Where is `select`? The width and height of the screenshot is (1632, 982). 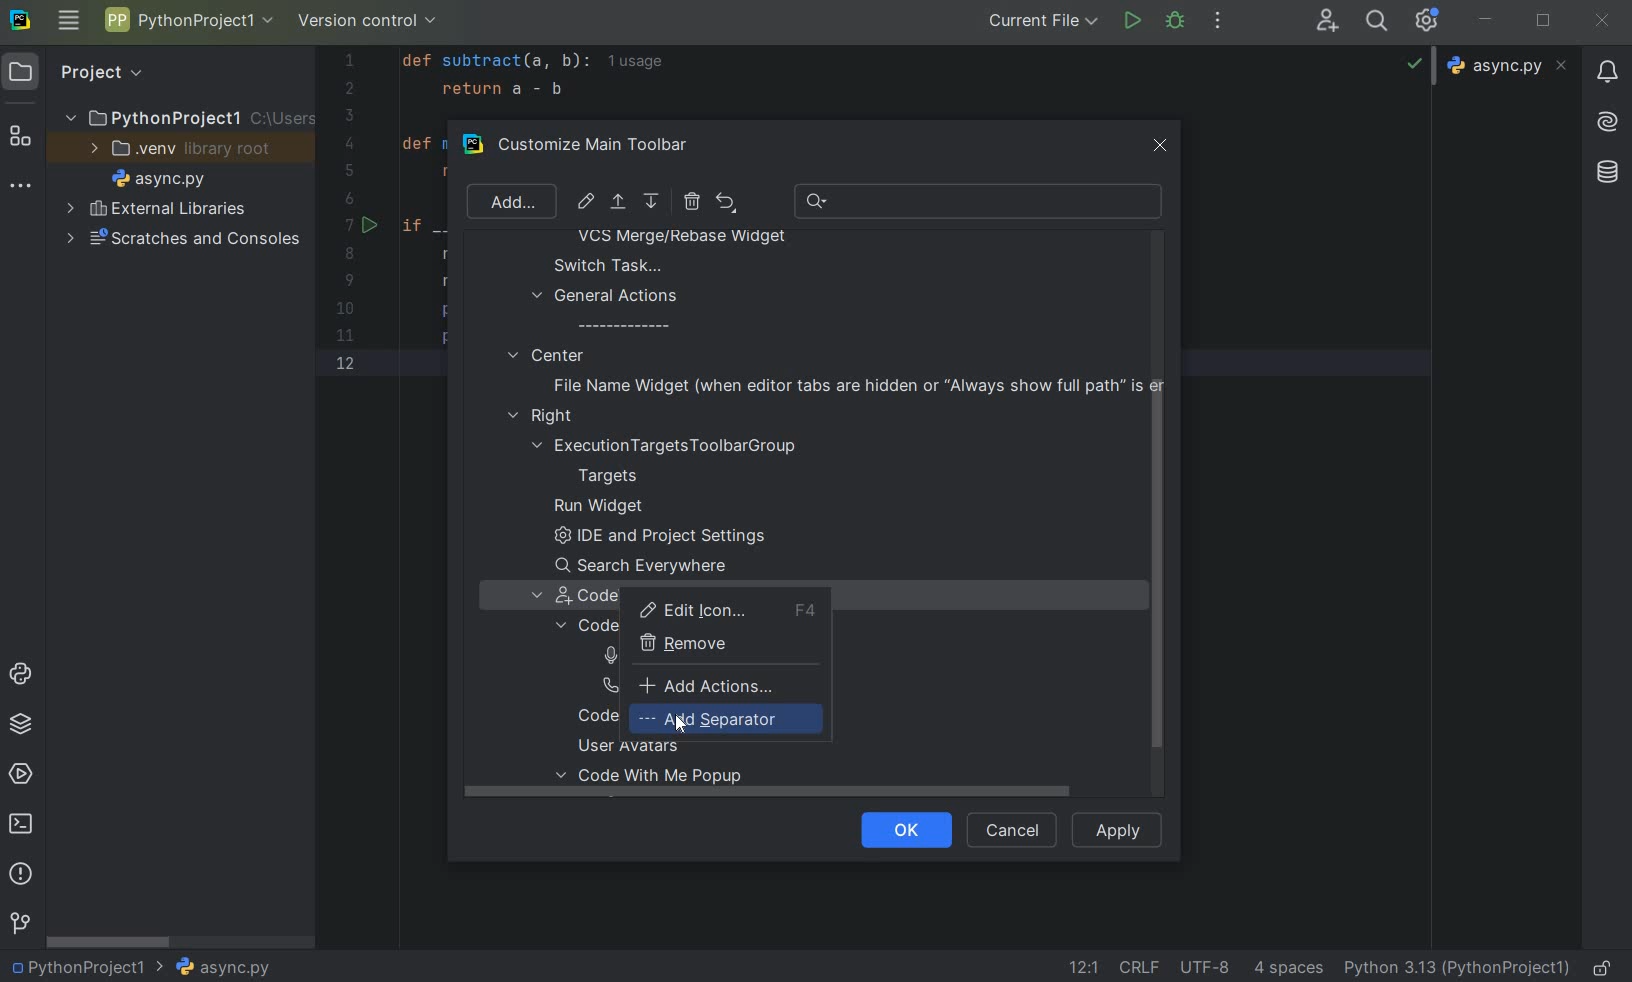 select is located at coordinates (620, 205).